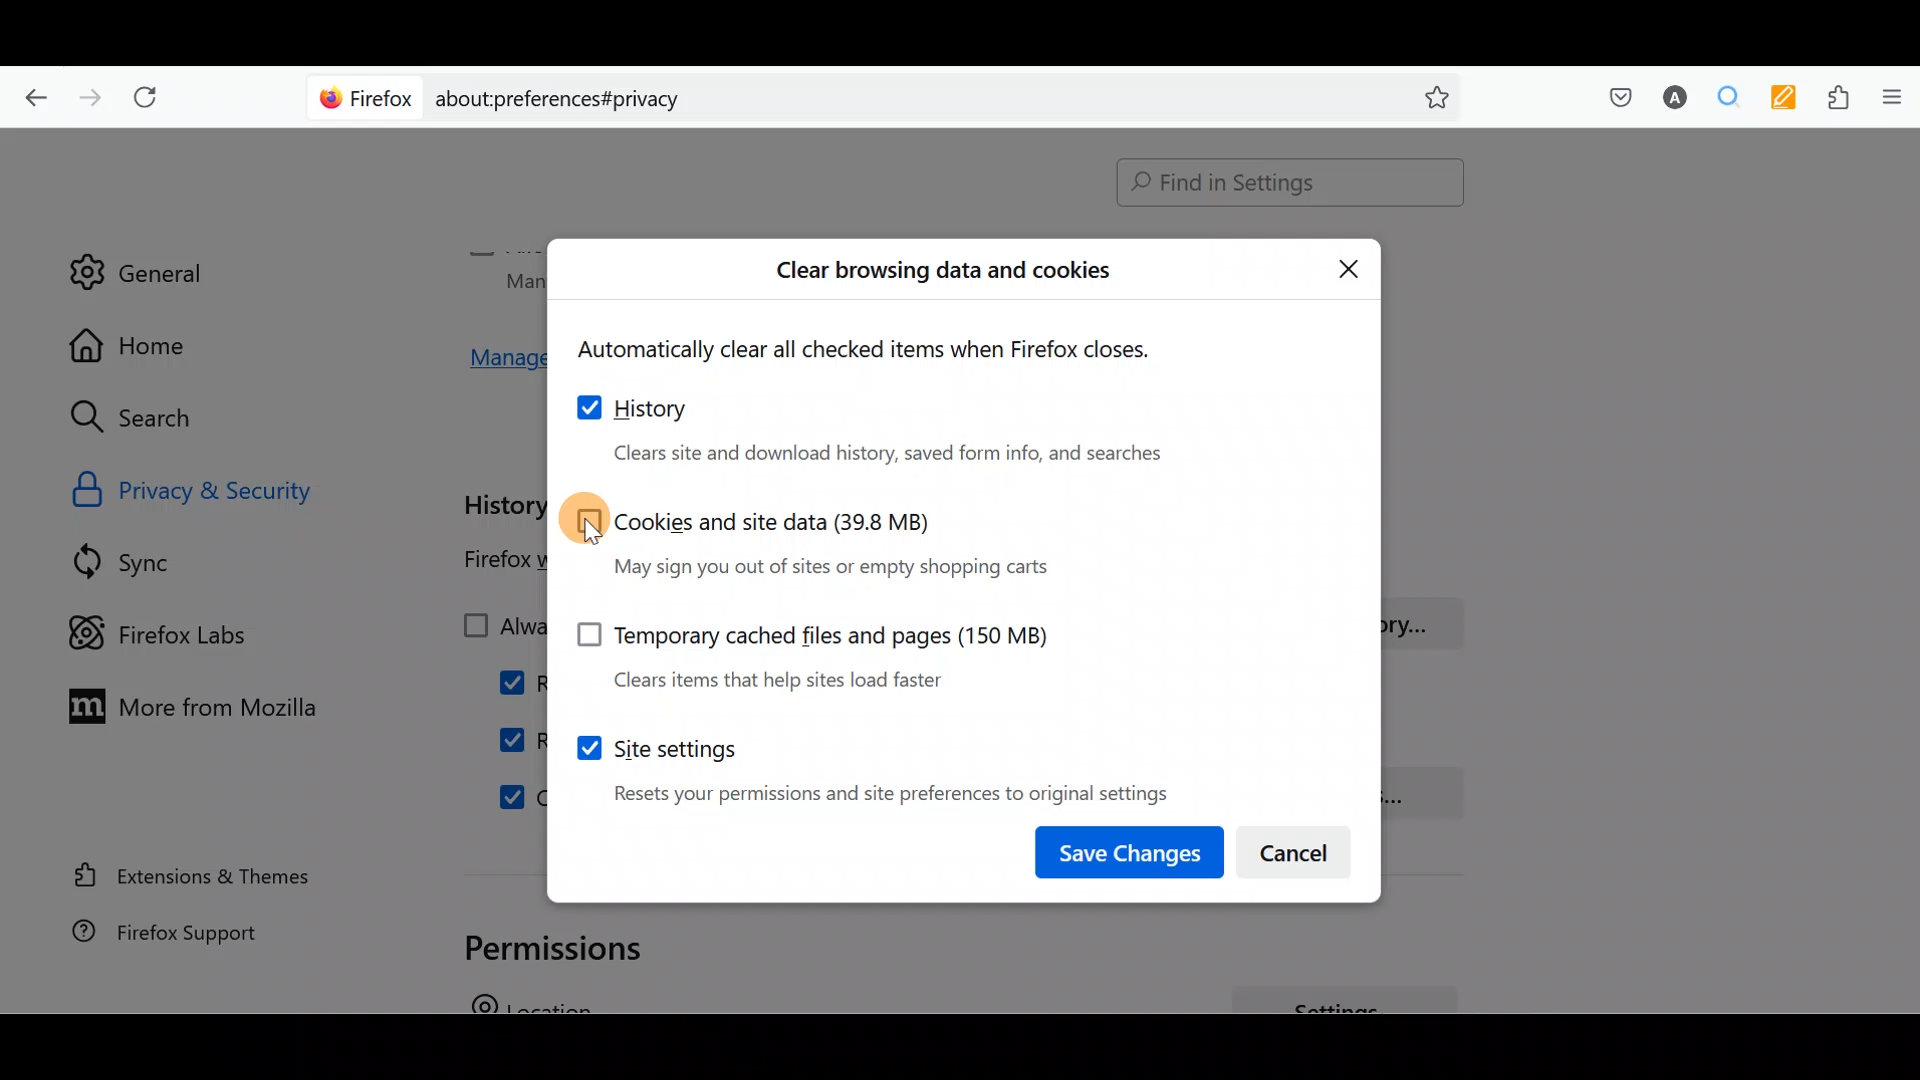  I want to click on More from Mozilla, so click(183, 704).